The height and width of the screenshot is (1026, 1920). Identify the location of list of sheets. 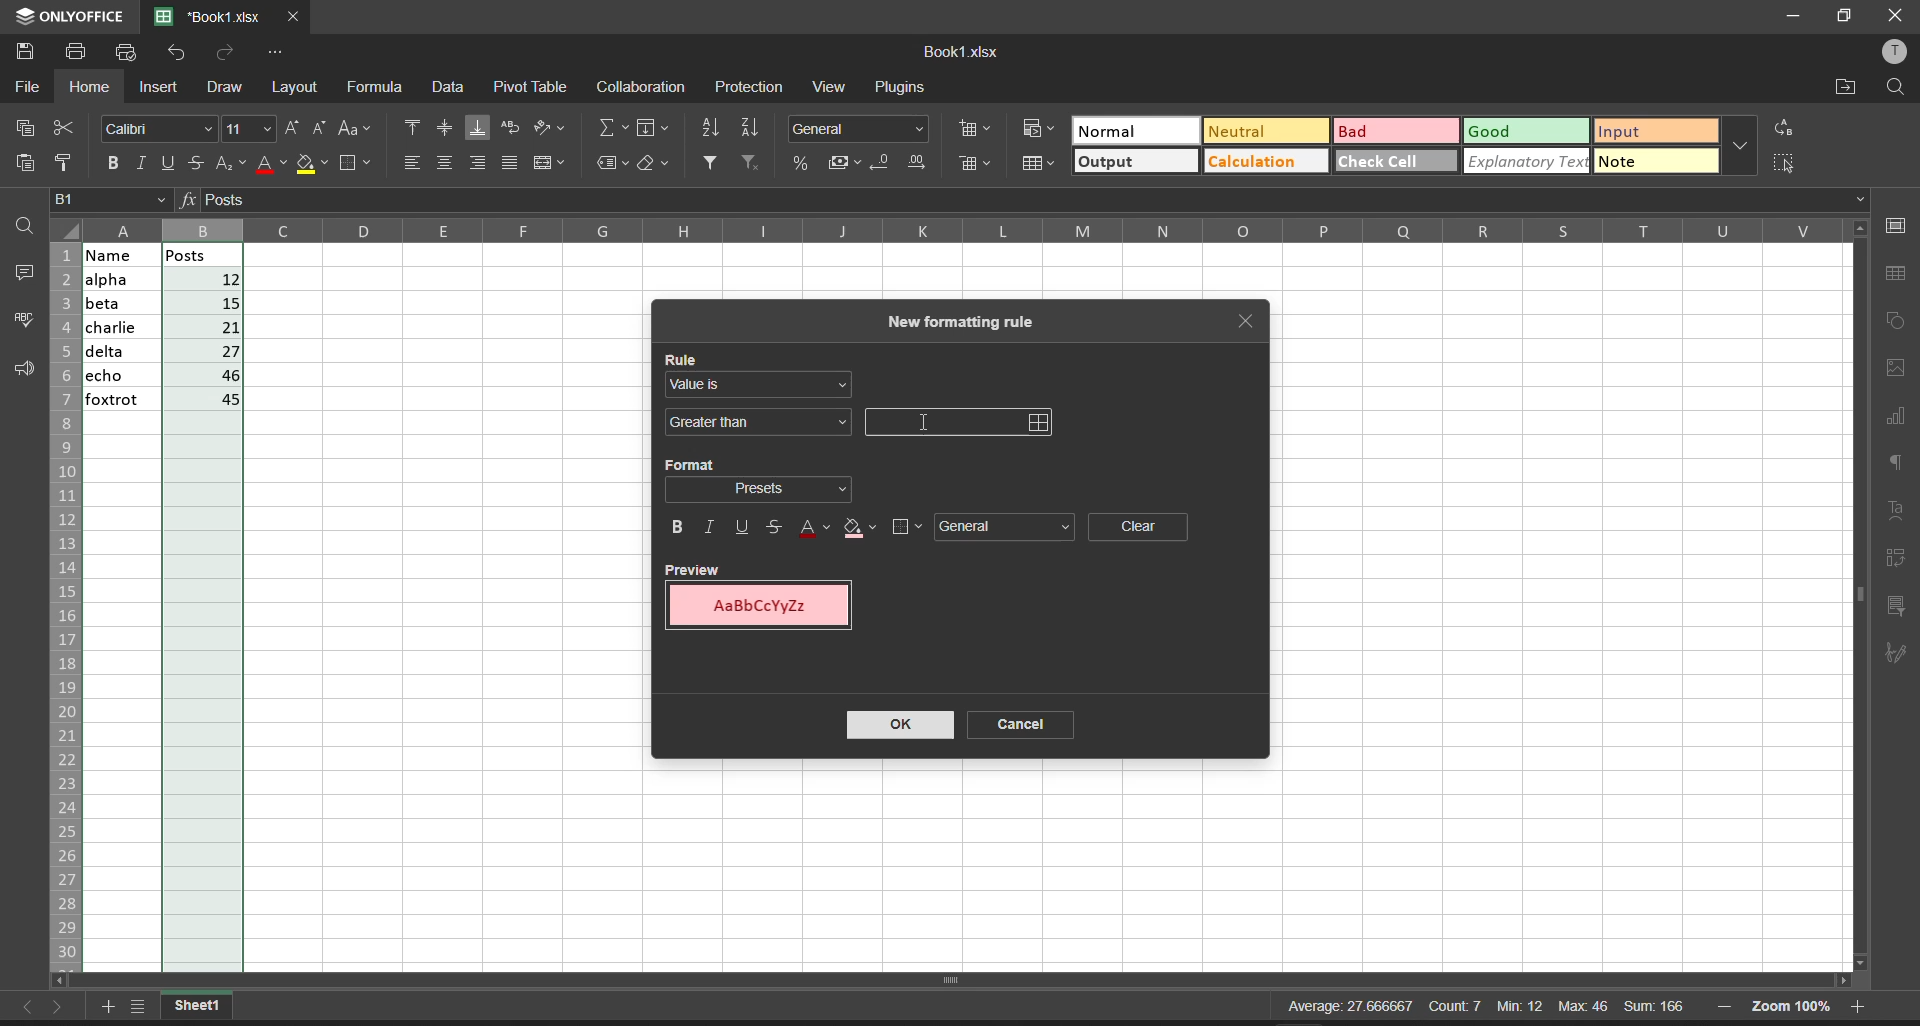
(139, 1005).